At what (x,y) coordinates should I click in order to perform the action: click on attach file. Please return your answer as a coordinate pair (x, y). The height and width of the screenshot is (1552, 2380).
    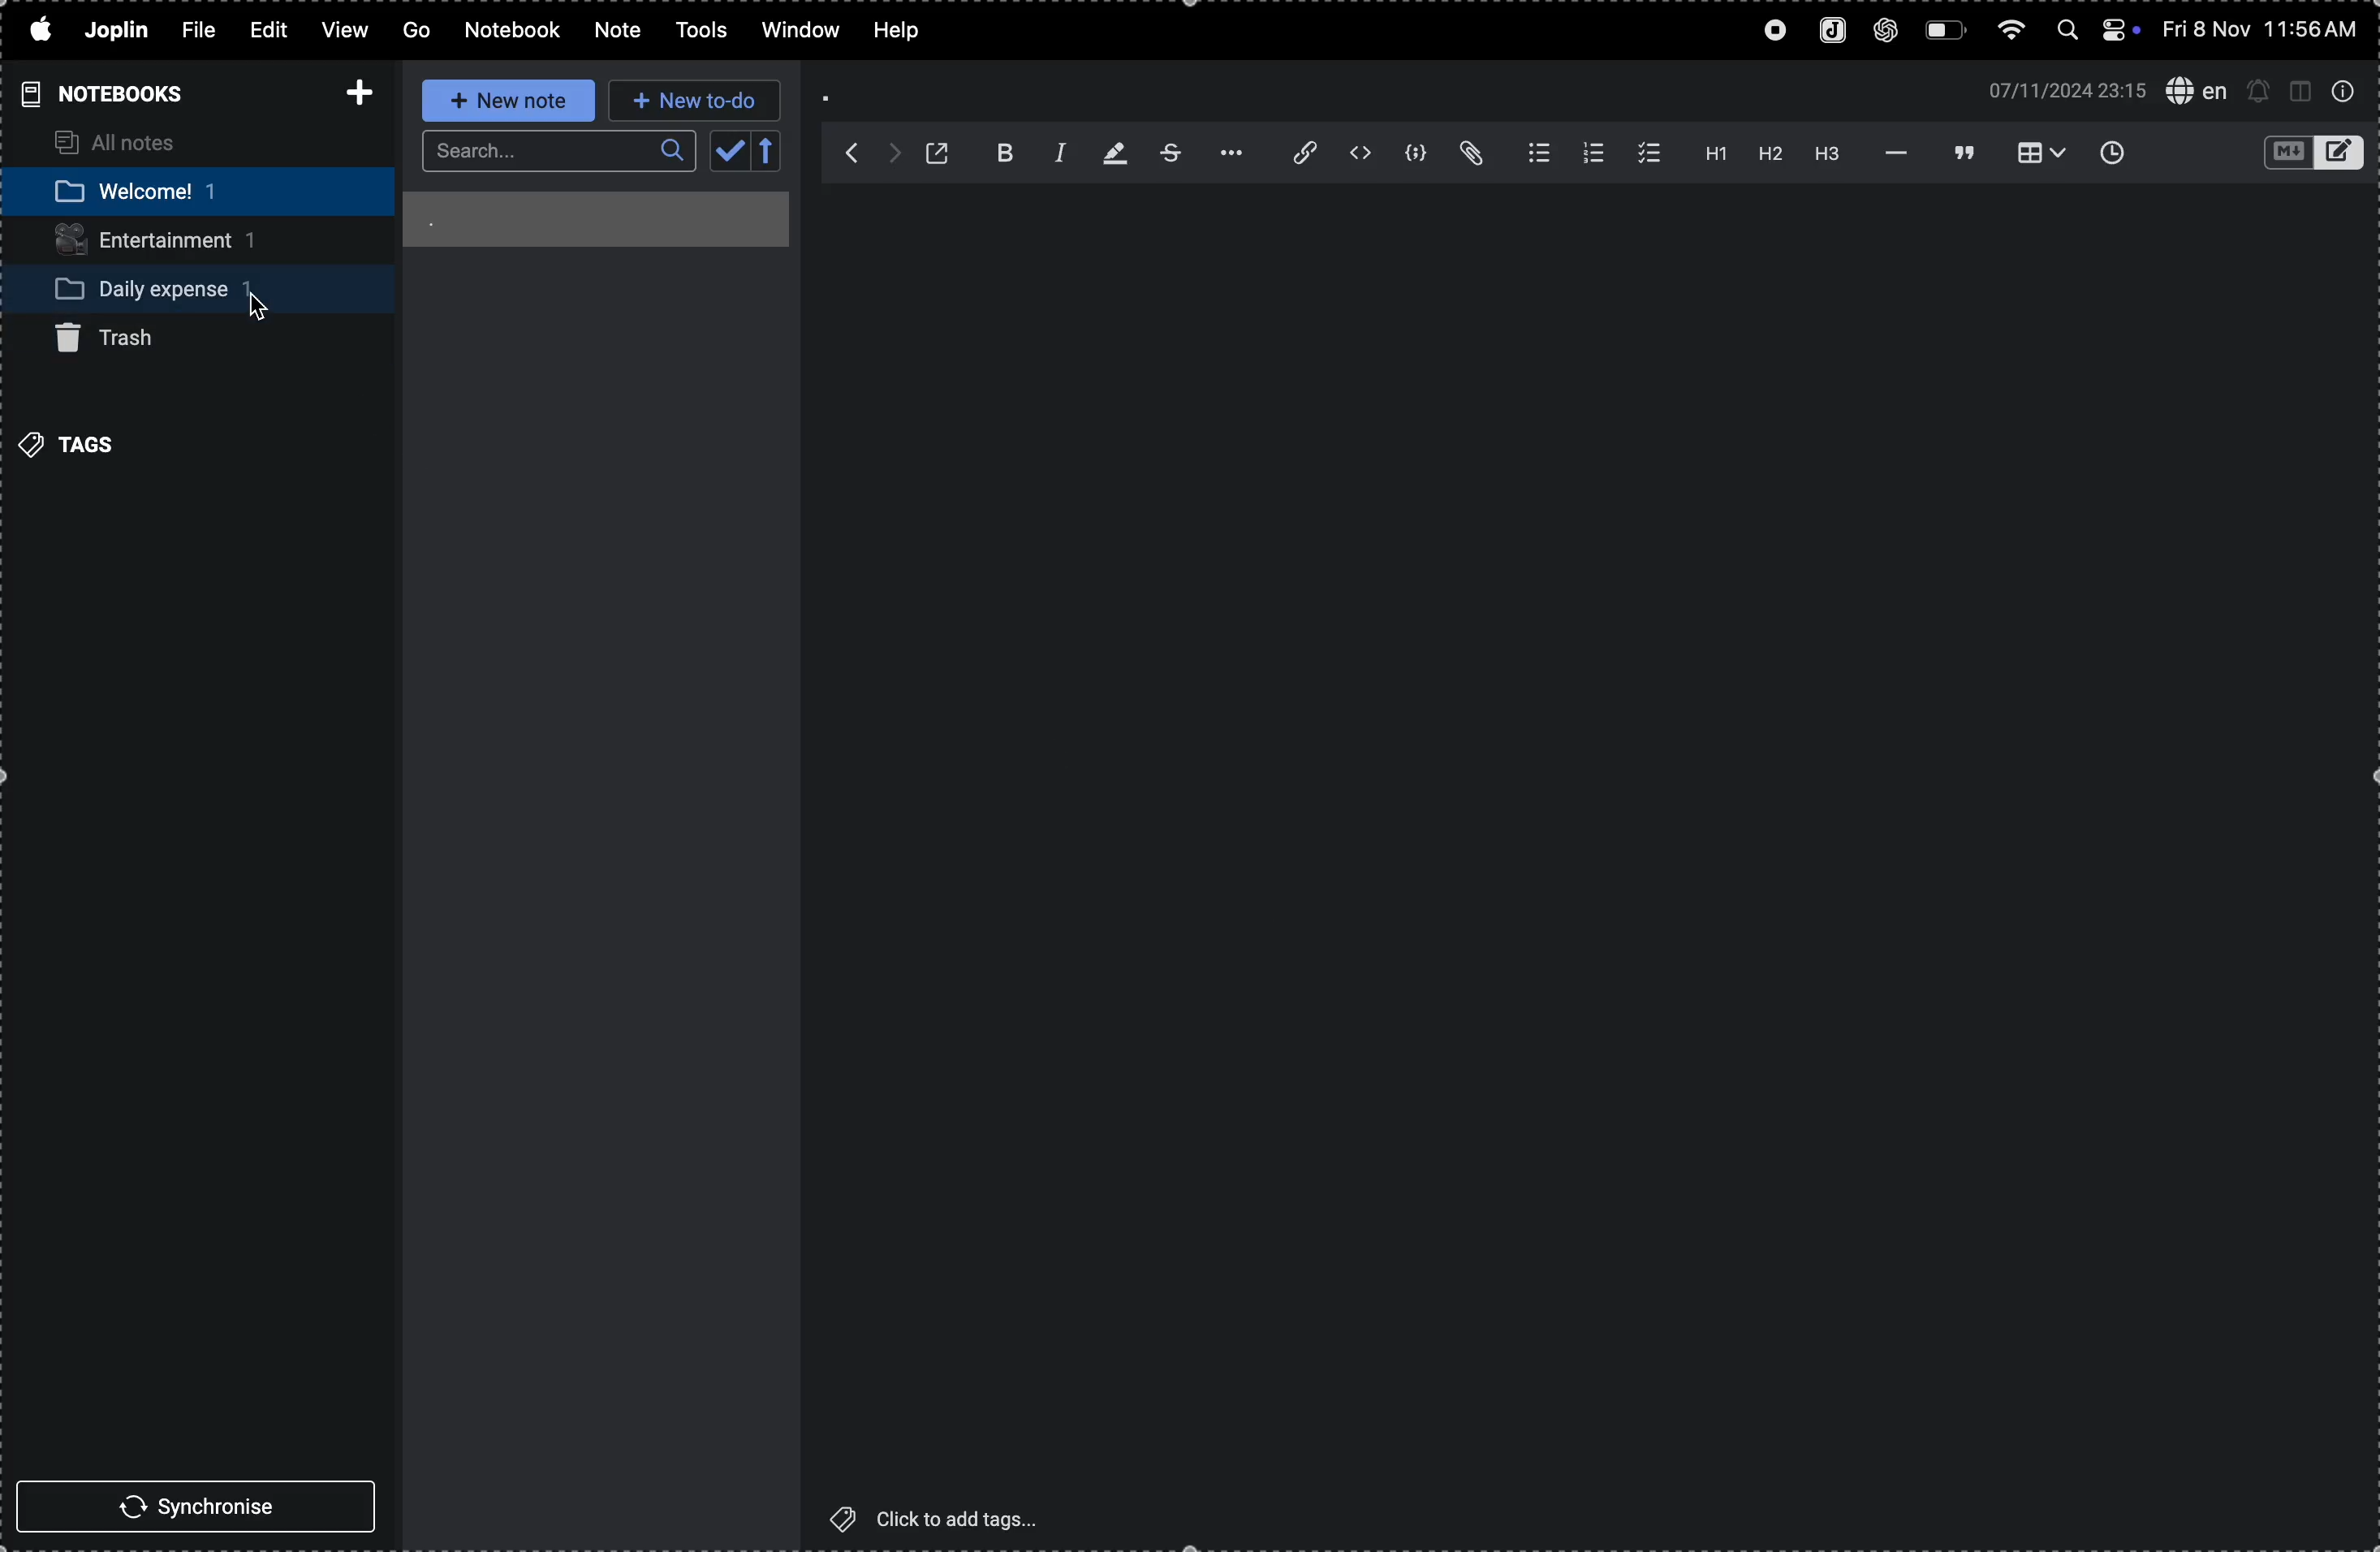
    Looking at the image, I should click on (1293, 154).